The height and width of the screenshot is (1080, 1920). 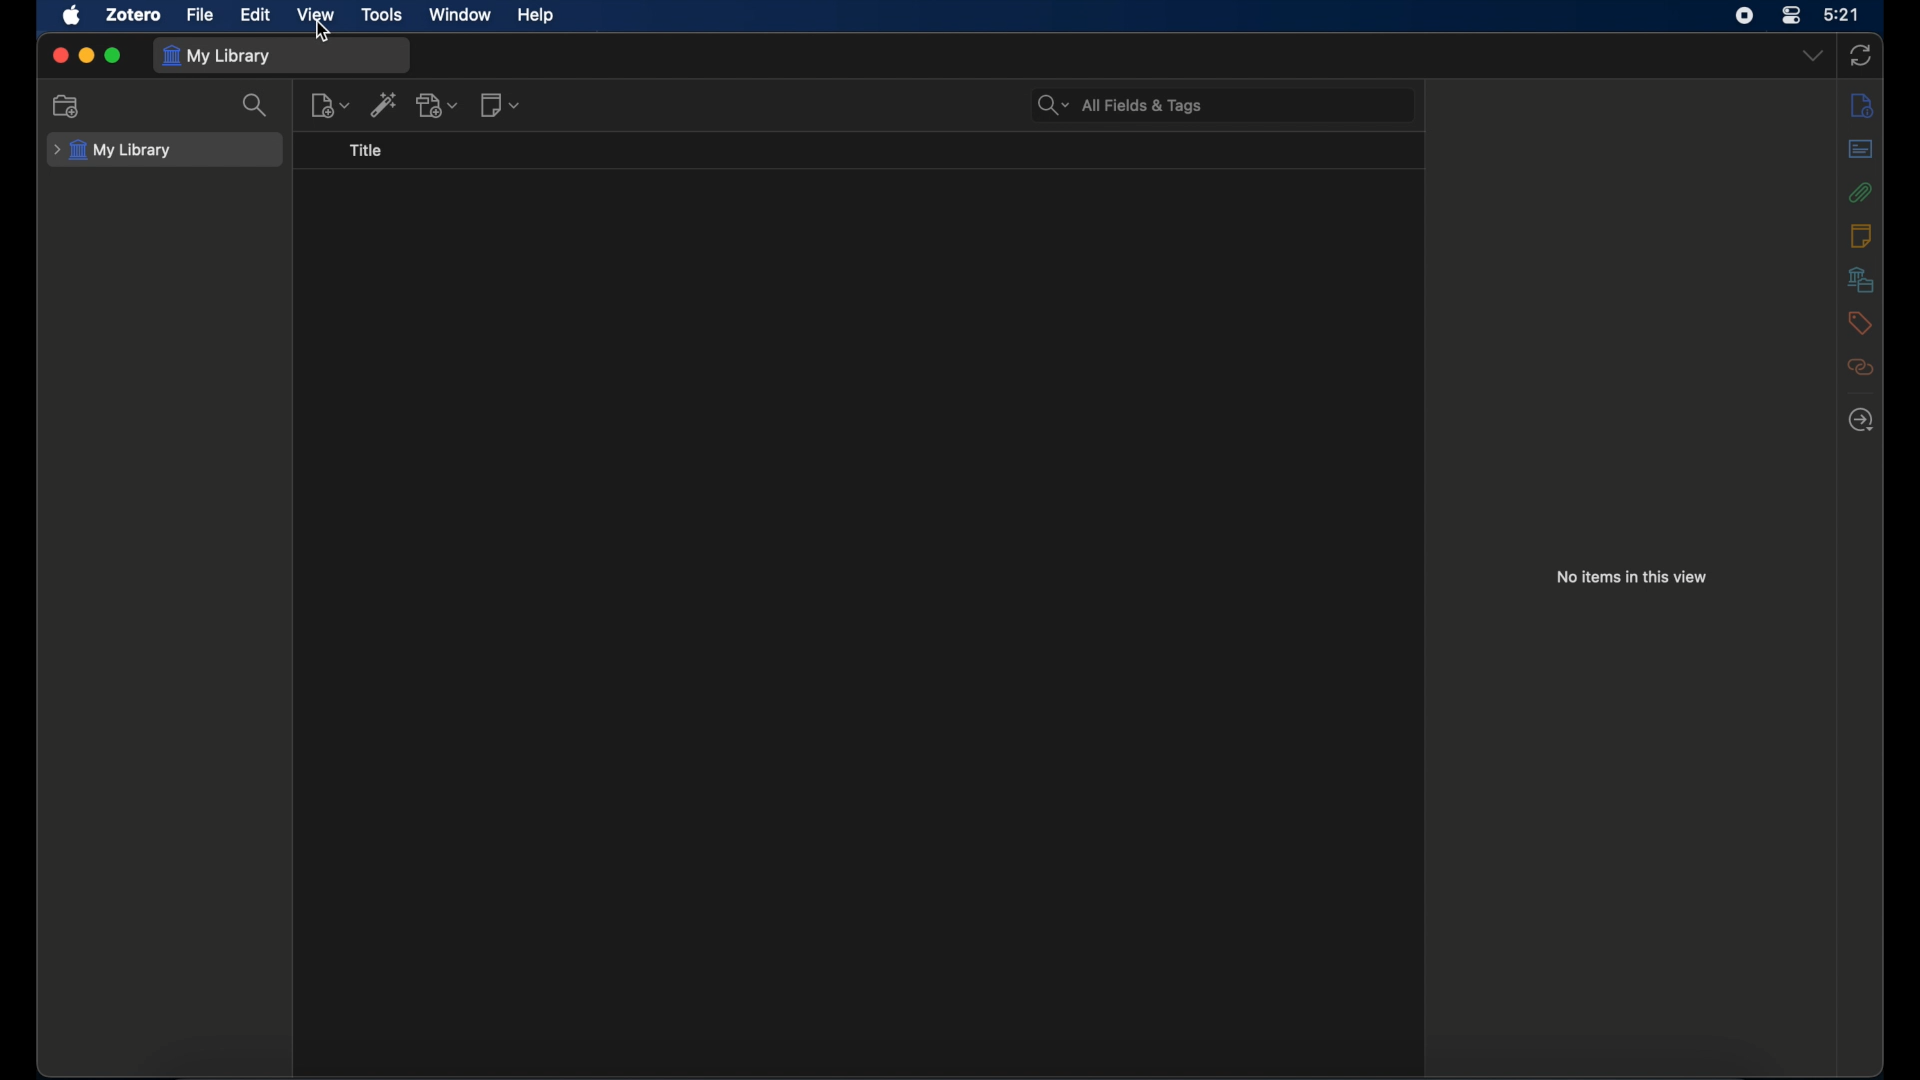 I want to click on my library, so click(x=216, y=56).